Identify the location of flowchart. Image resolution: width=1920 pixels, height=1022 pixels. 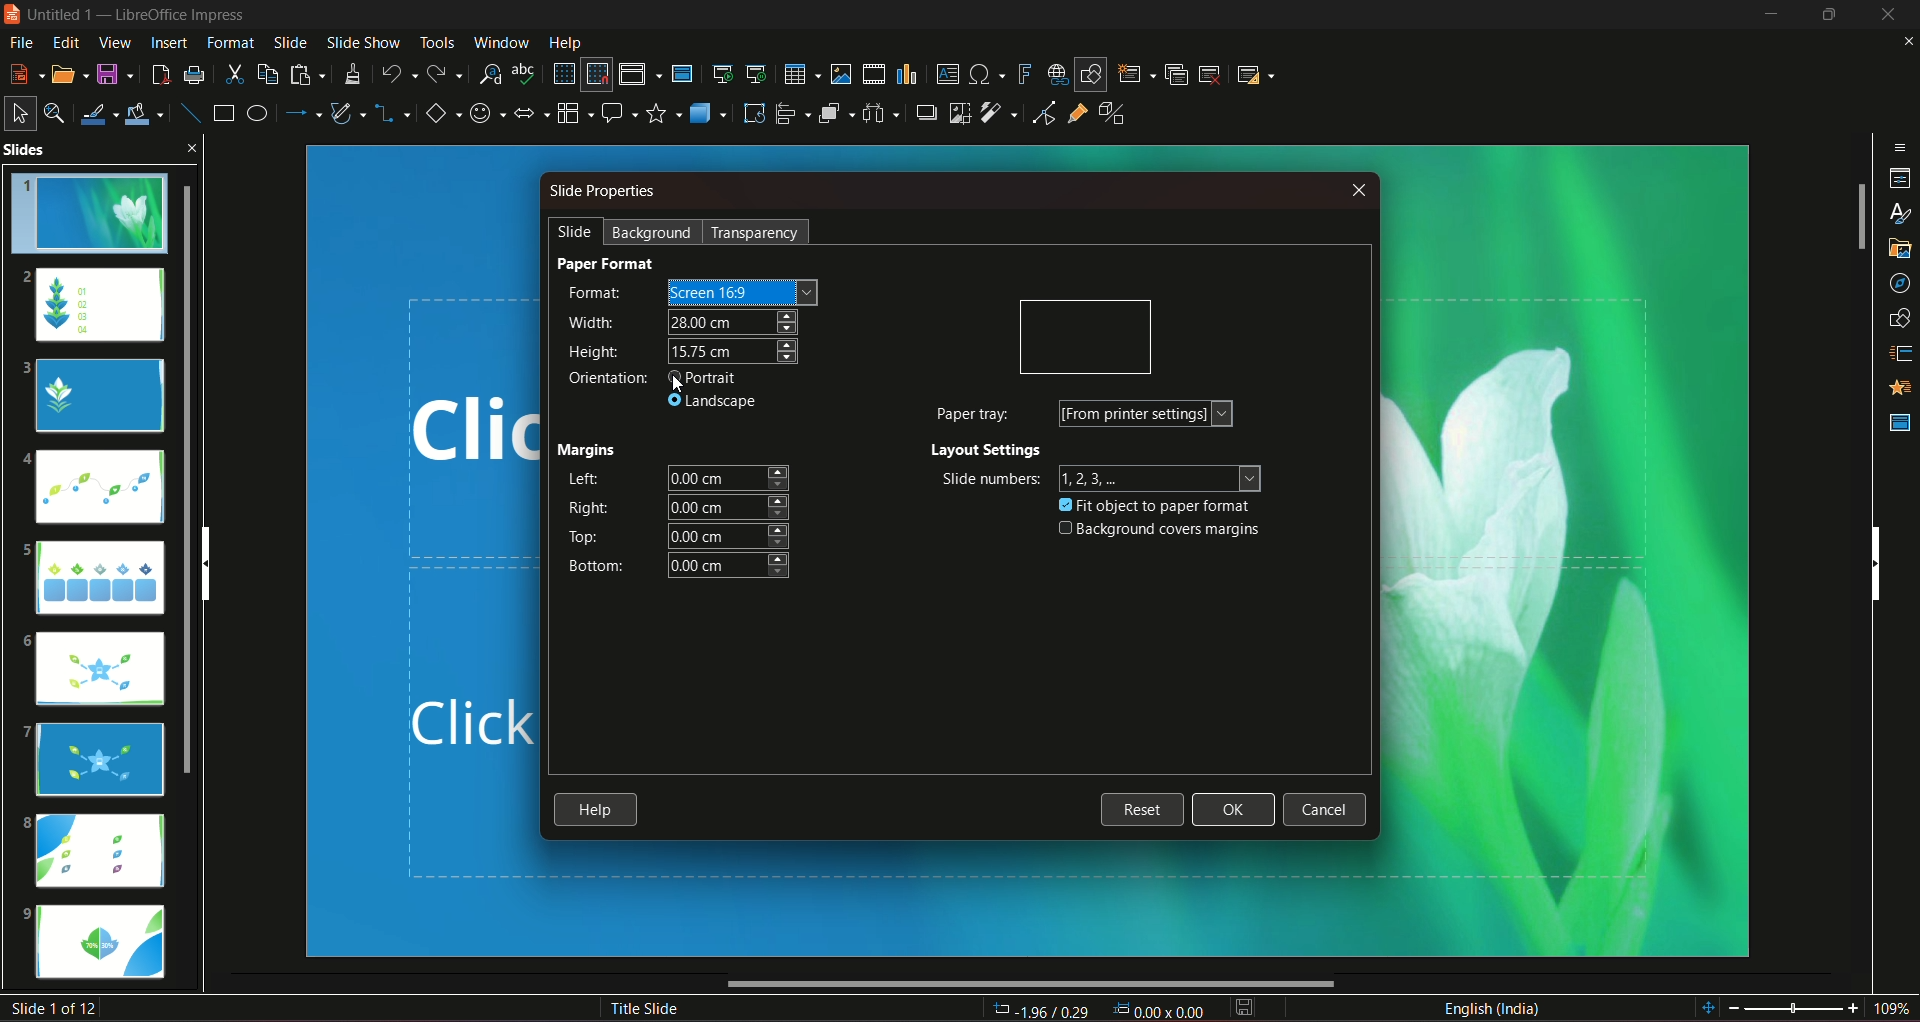
(574, 111).